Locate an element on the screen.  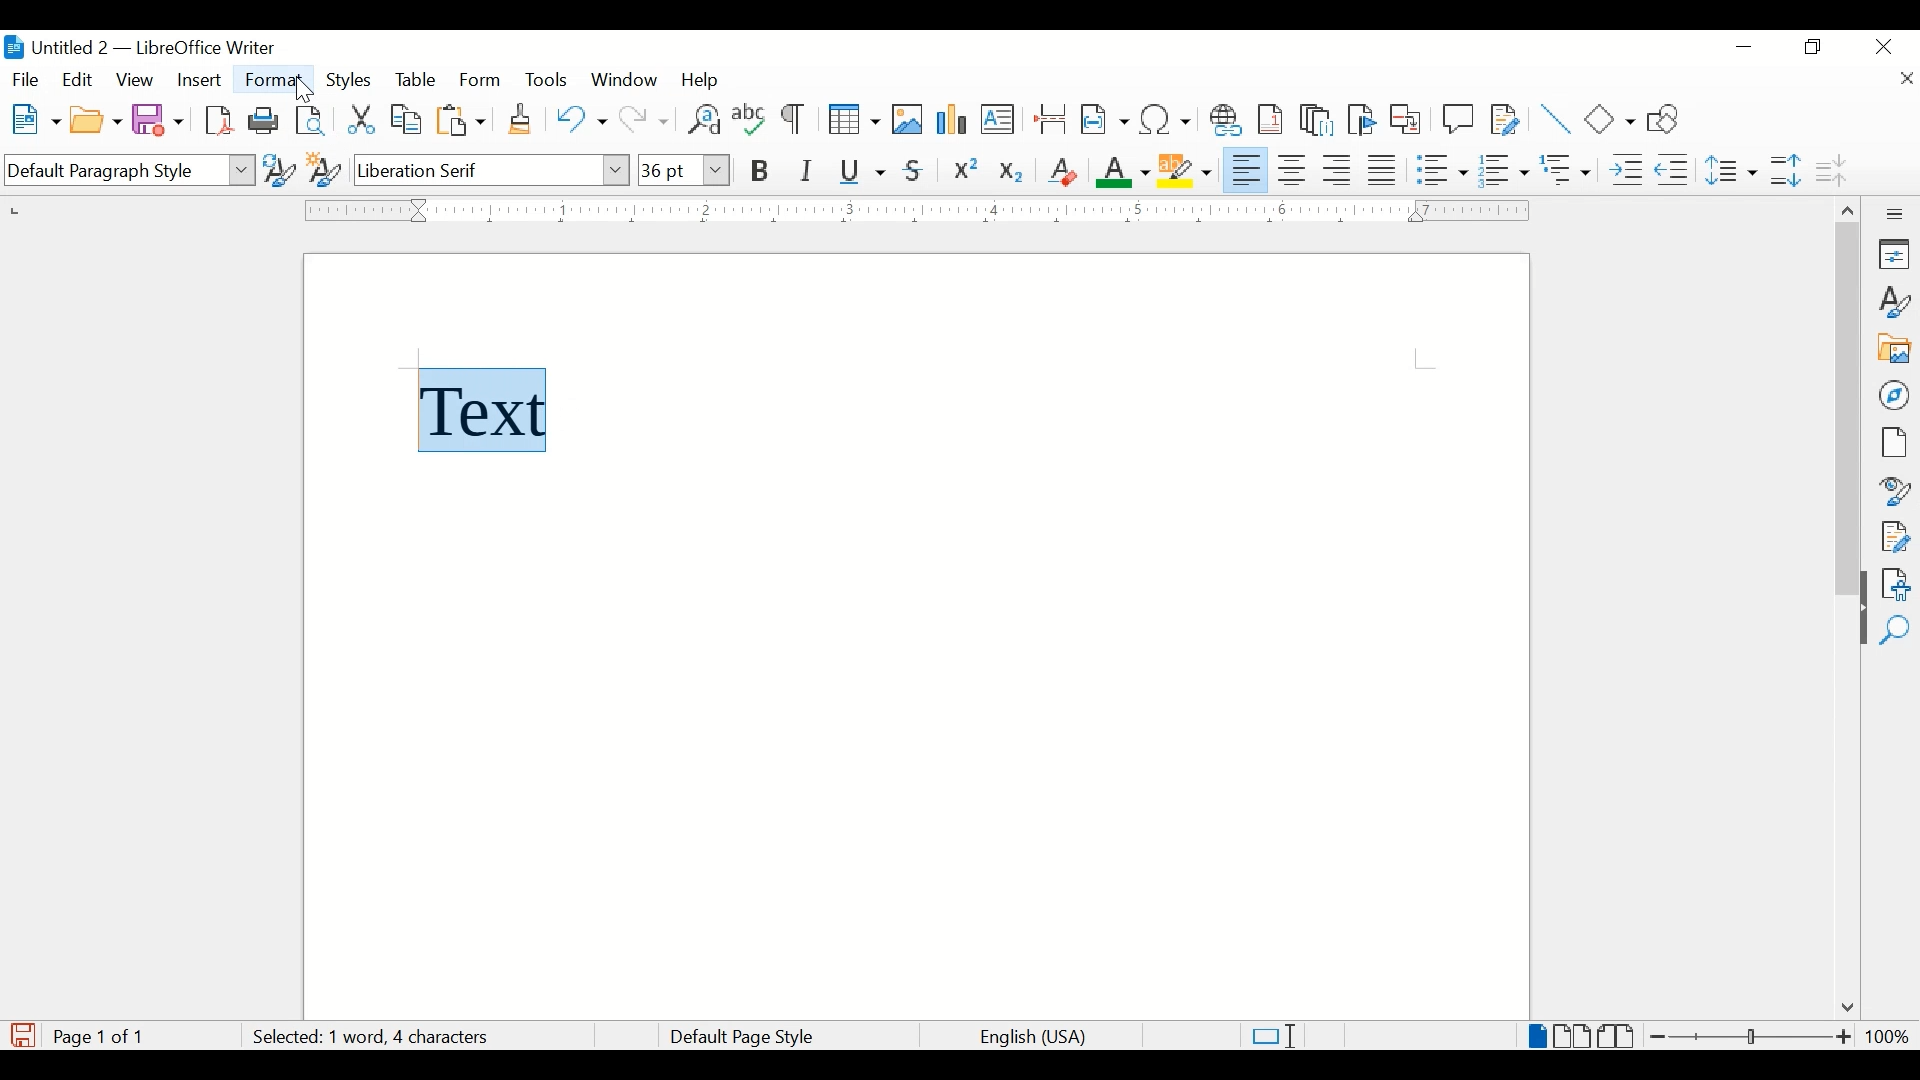
new style from selection is located at coordinates (325, 166).